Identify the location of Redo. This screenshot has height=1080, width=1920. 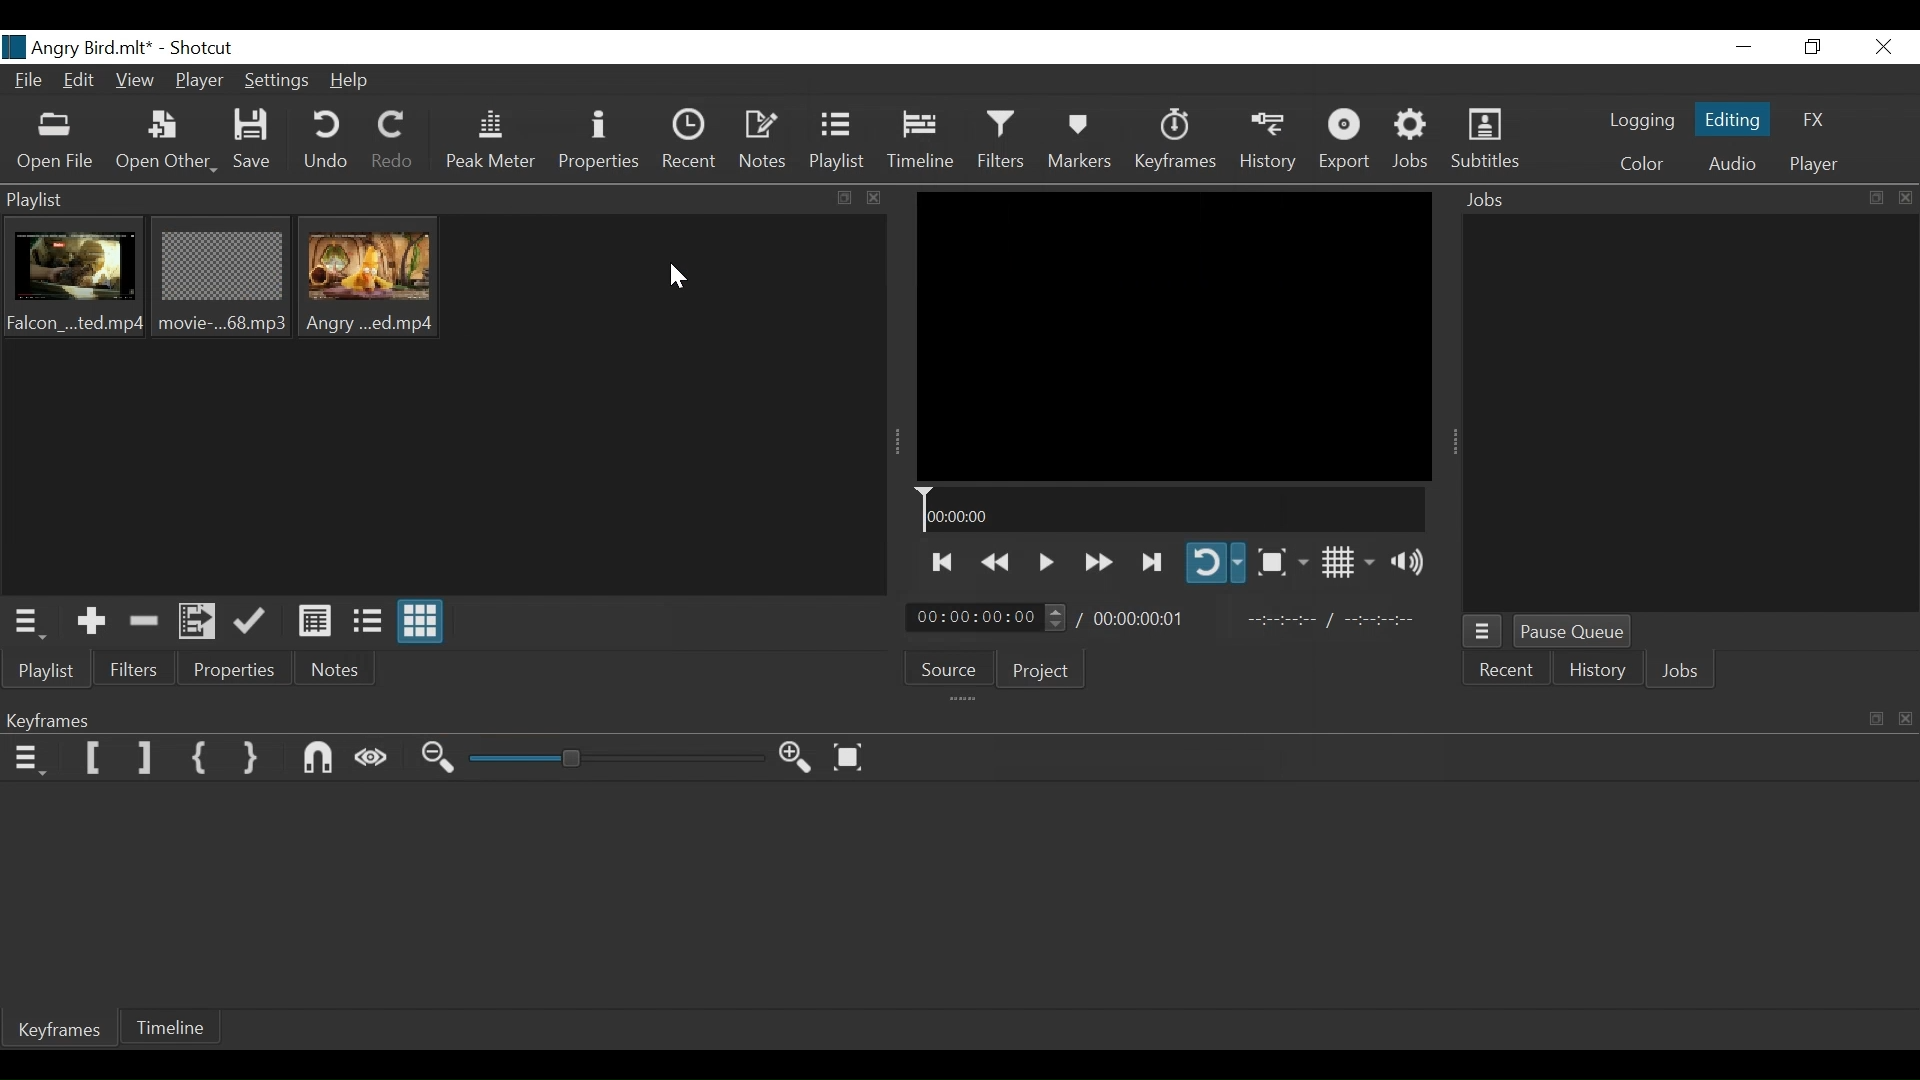
(395, 142).